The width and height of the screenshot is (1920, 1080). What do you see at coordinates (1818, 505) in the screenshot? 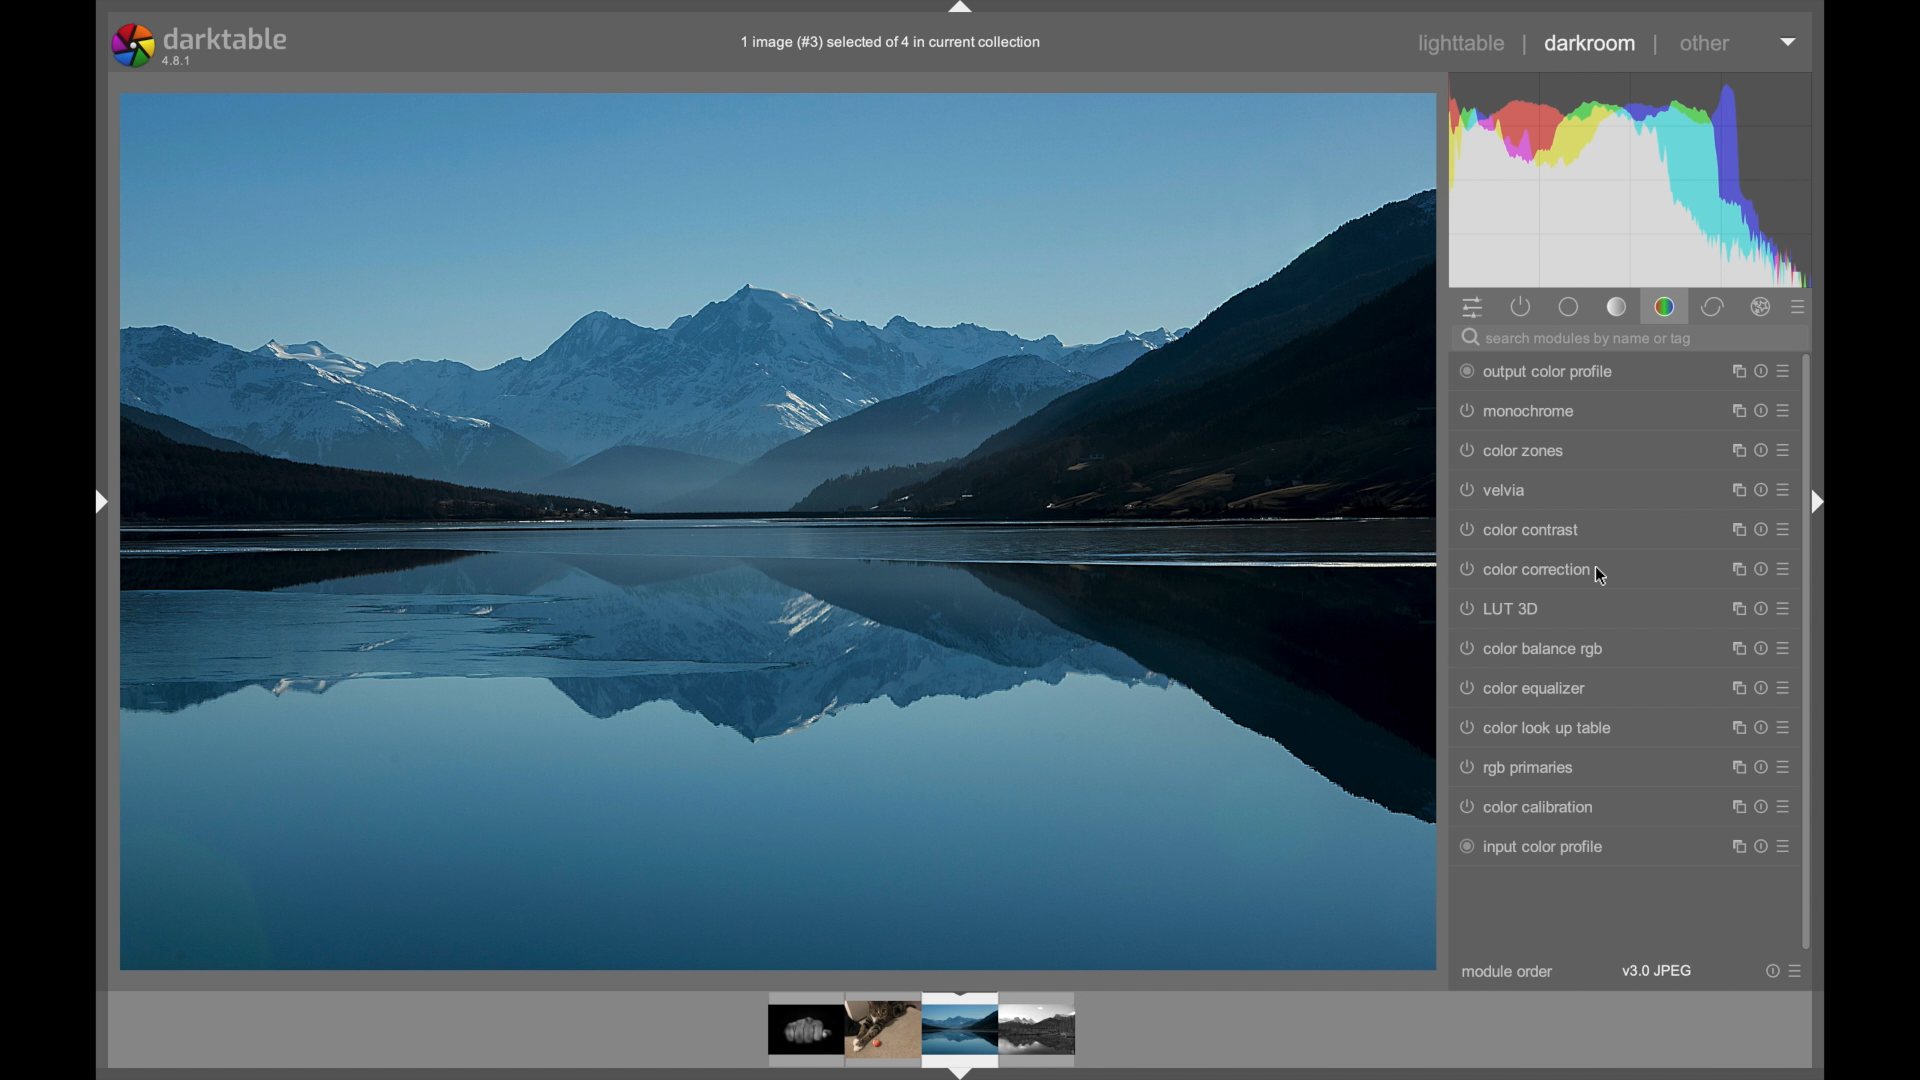
I see `` at bounding box center [1818, 505].